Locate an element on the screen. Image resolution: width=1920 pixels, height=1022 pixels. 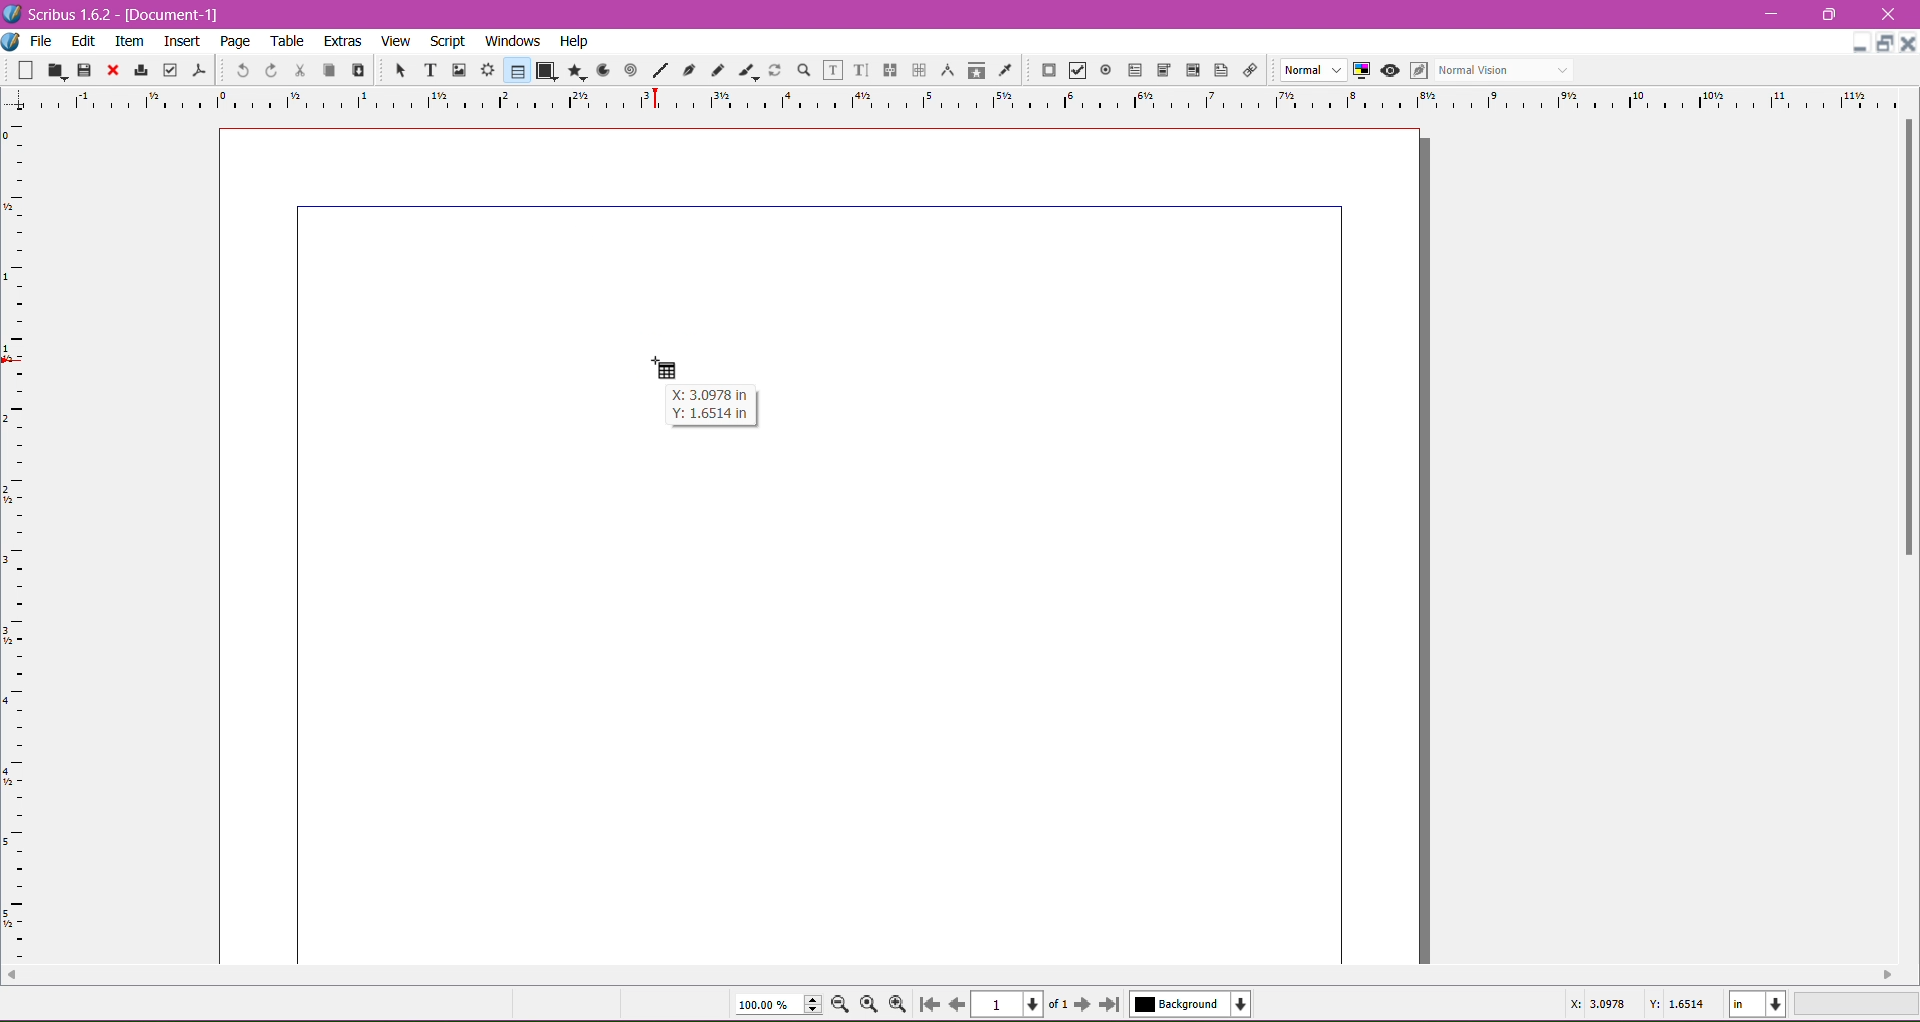
Undo is located at coordinates (240, 69).